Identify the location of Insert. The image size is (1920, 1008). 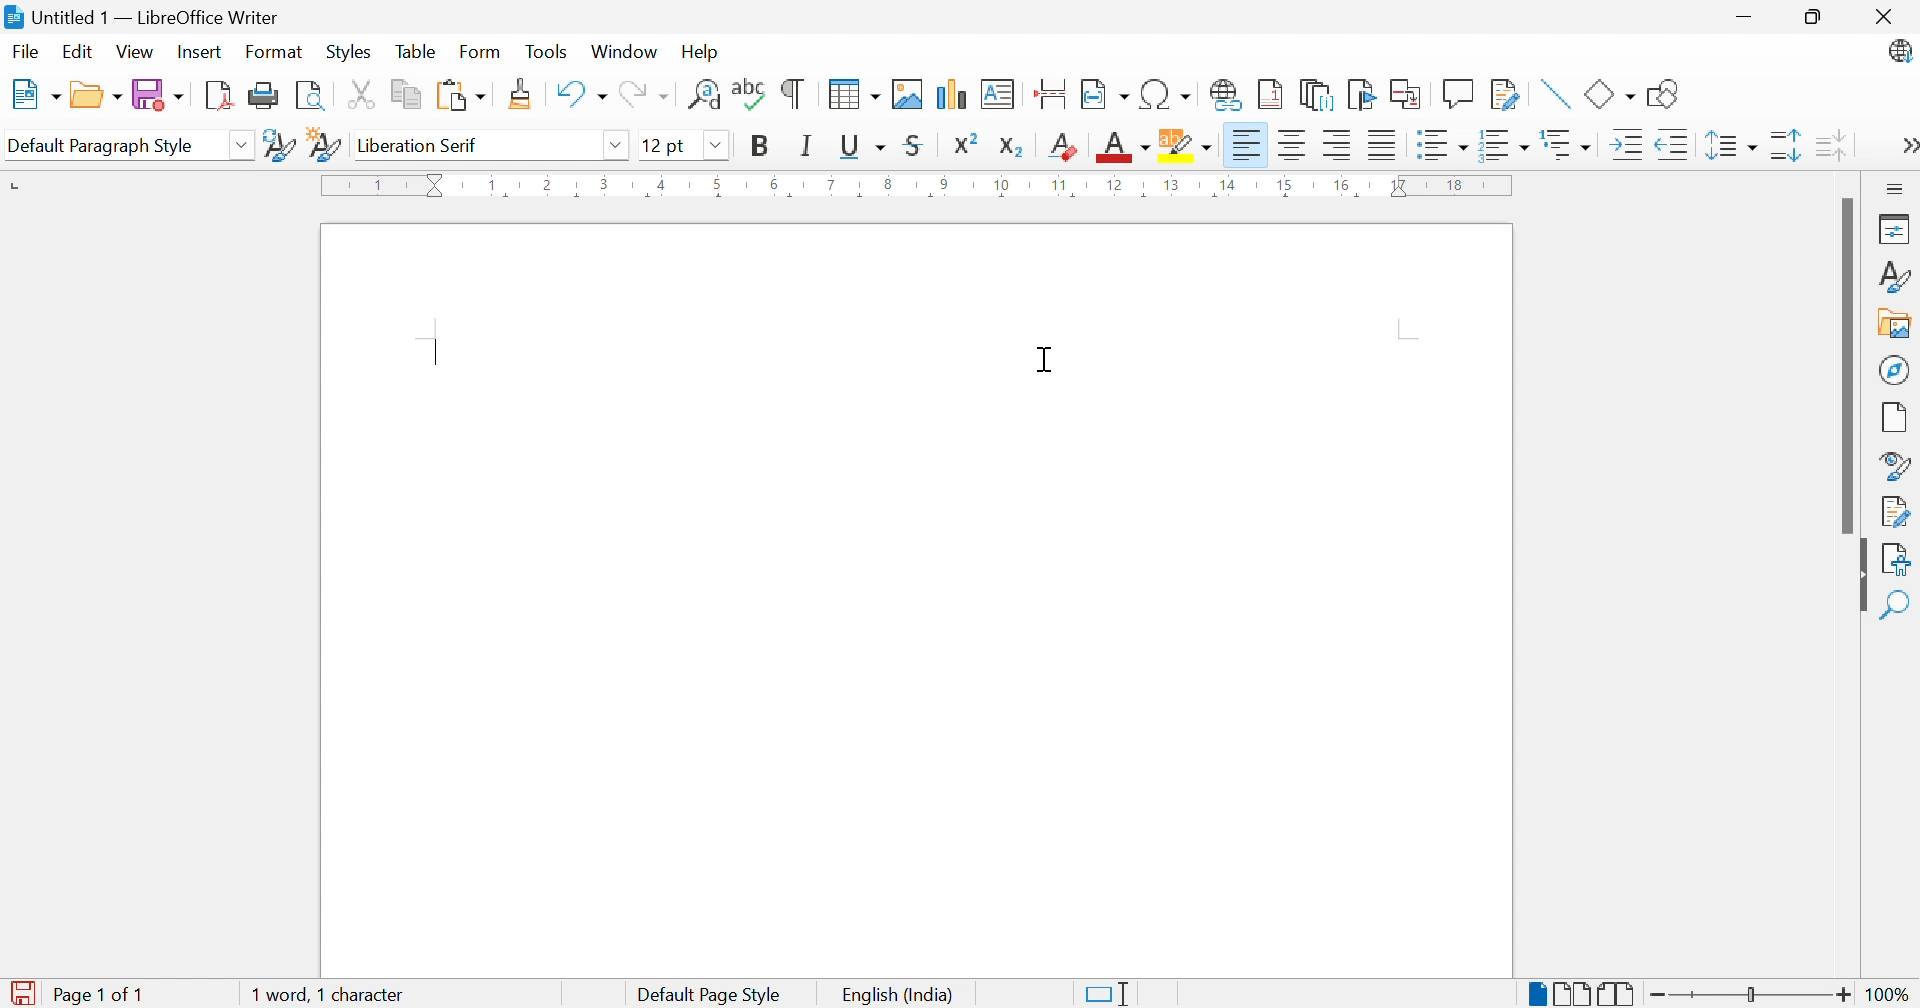
(202, 50).